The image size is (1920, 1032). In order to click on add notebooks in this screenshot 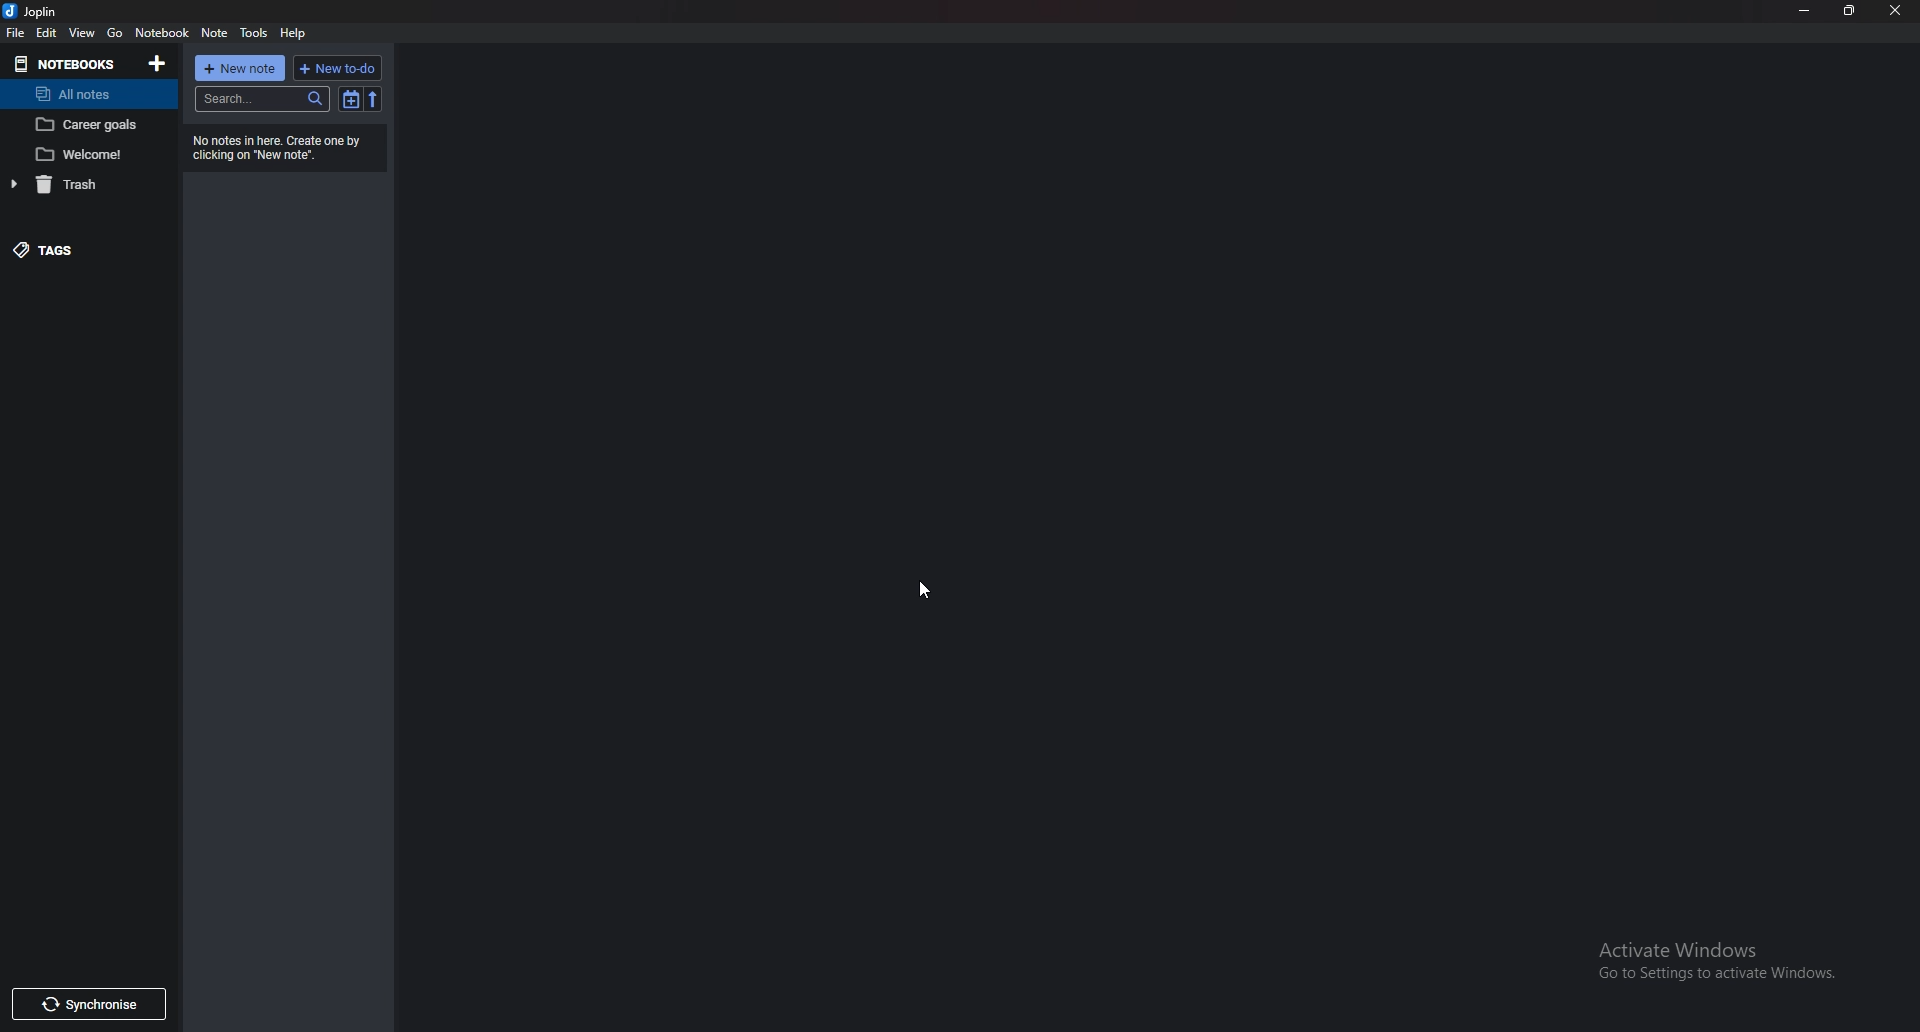, I will do `click(157, 63)`.